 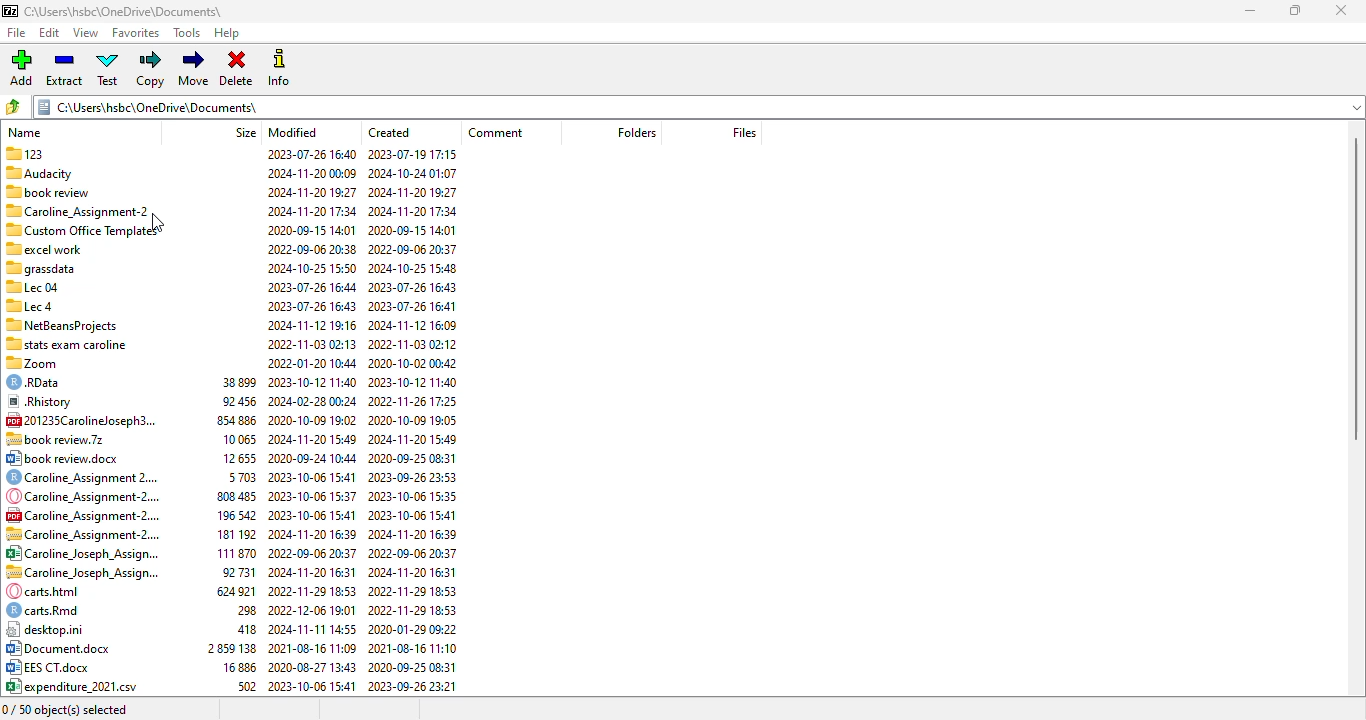 What do you see at coordinates (309, 286) in the screenshot?
I see `2023-07-26 16:44` at bounding box center [309, 286].